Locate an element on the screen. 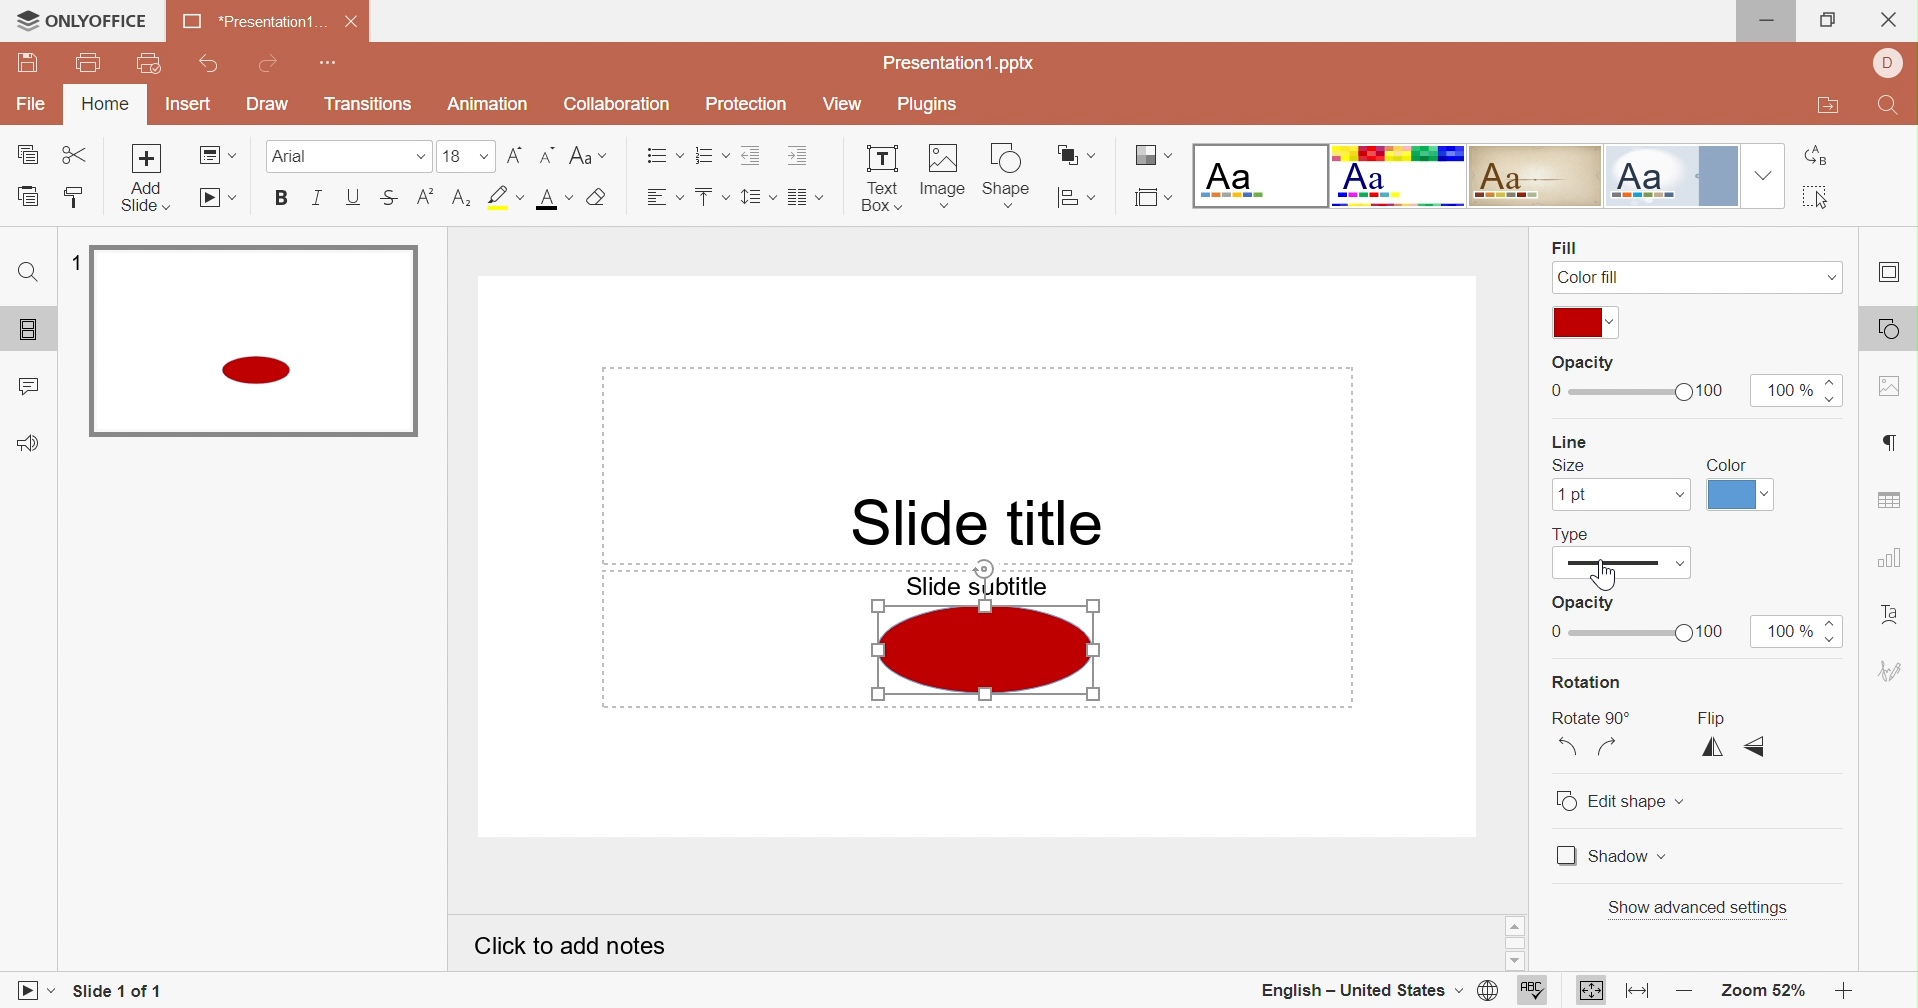  English - United States is located at coordinates (1356, 990).